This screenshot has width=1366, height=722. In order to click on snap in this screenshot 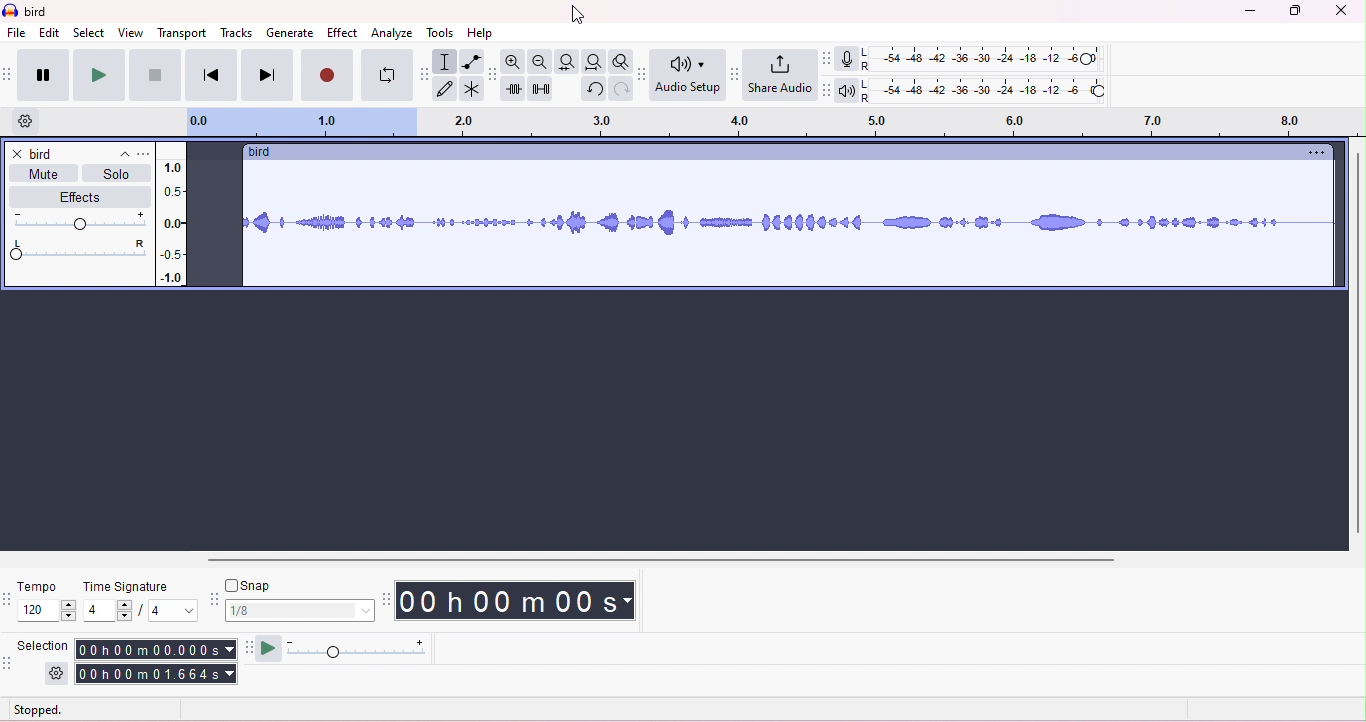, I will do `click(254, 585)`.